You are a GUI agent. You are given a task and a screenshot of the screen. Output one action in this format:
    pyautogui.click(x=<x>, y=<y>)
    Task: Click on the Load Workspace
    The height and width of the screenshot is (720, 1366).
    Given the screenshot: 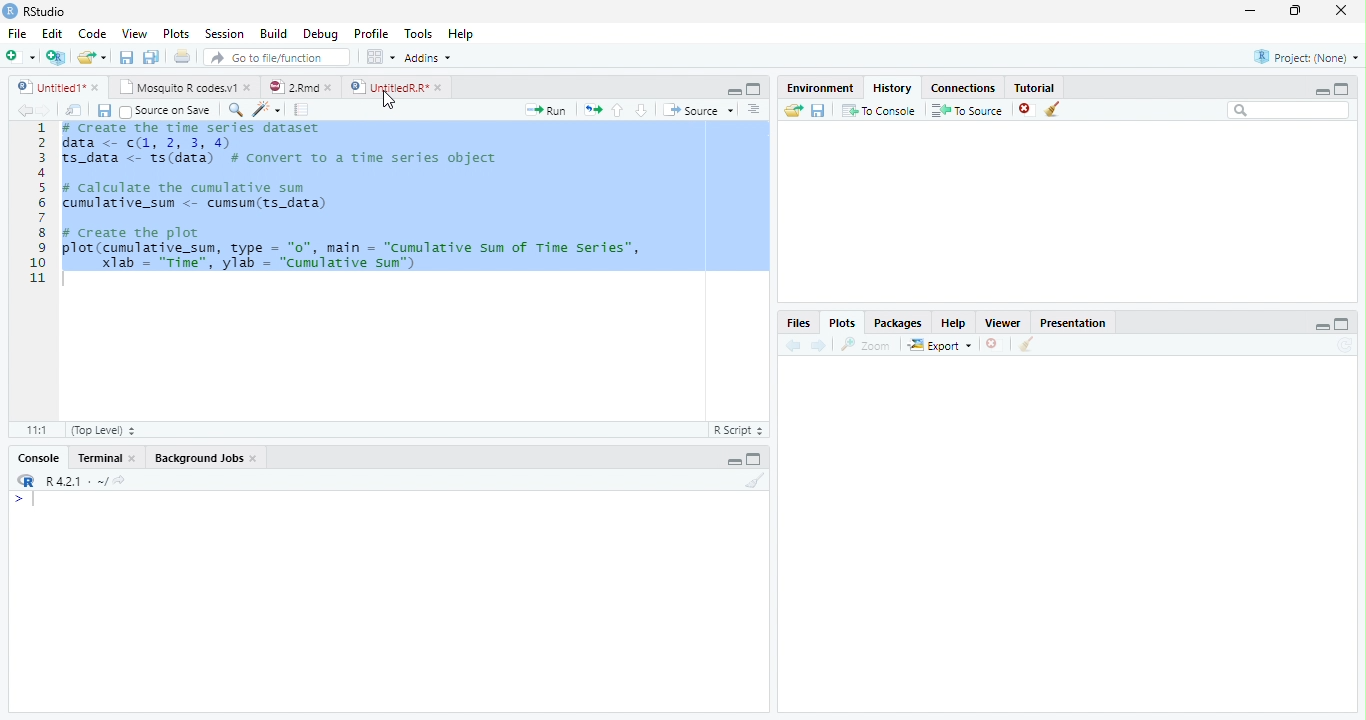 What is the action you would take?
    pyautogui.click(x=796, y=114)
    